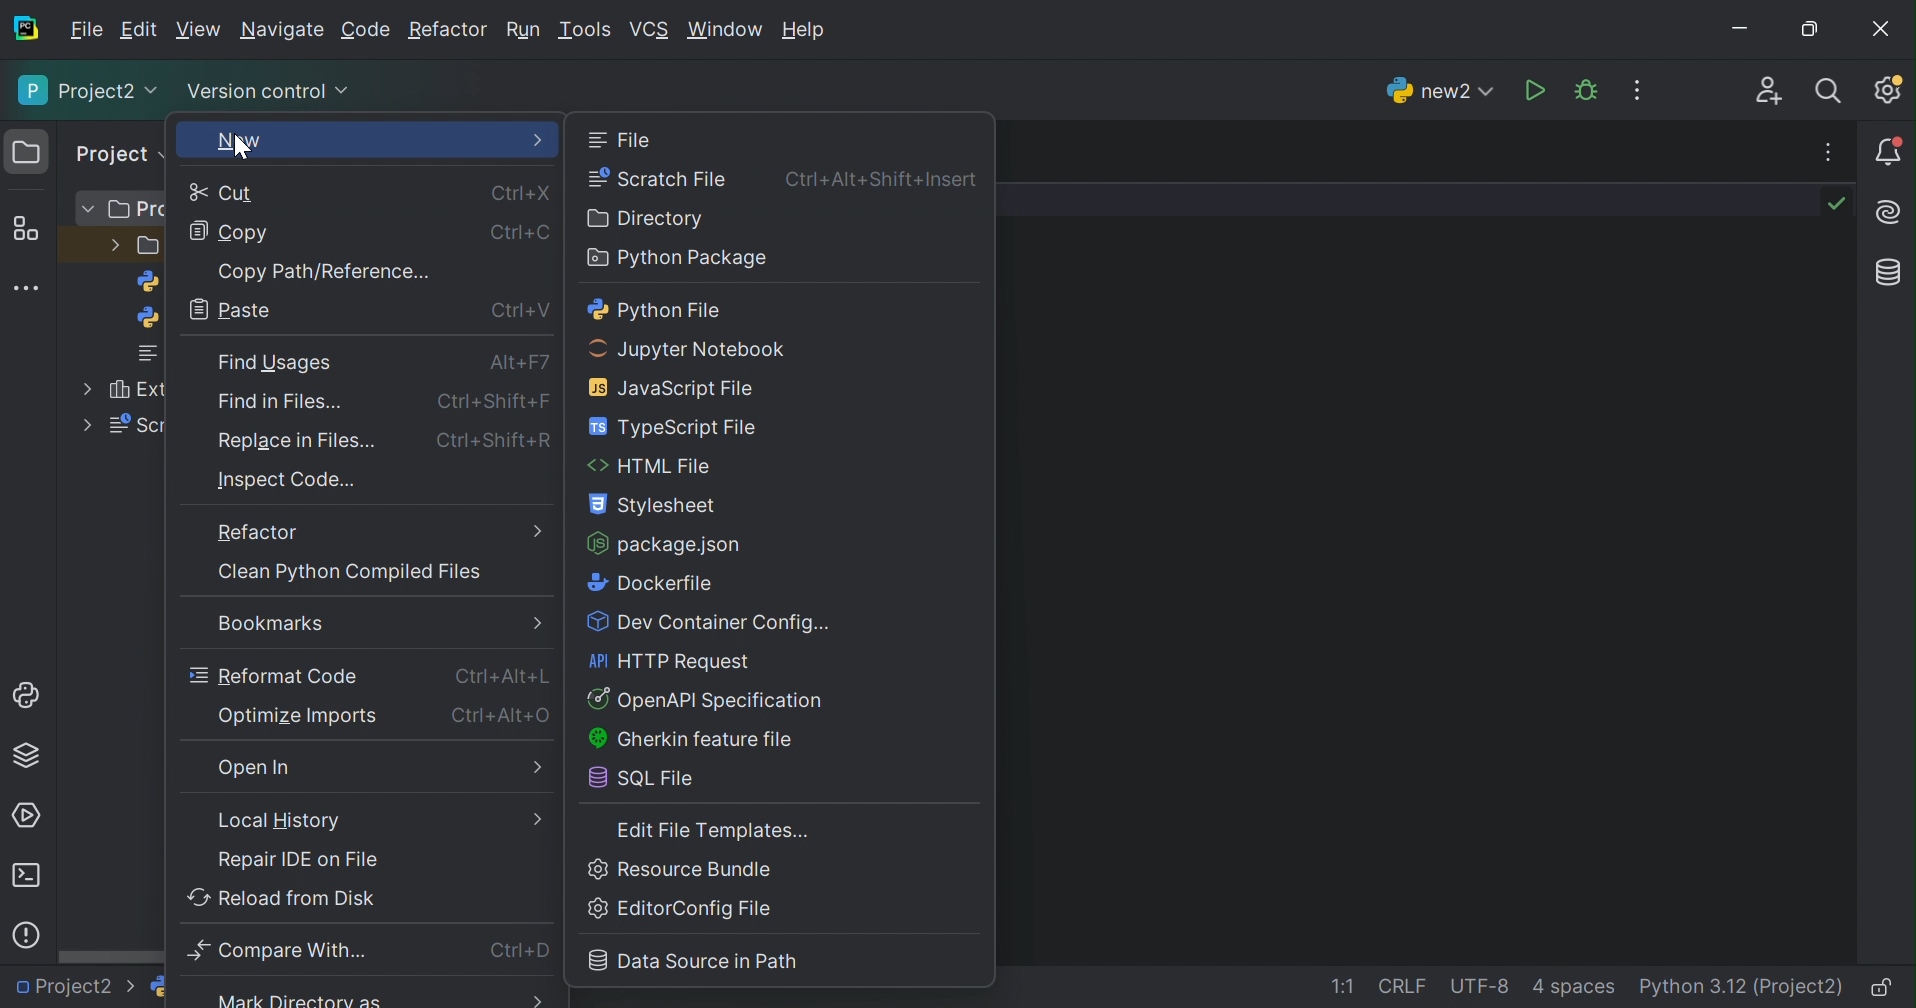  What do you see at coordinates (515, 953) in the screenshot?
I see `Ctrl+D` at bounding box center [515, 953].